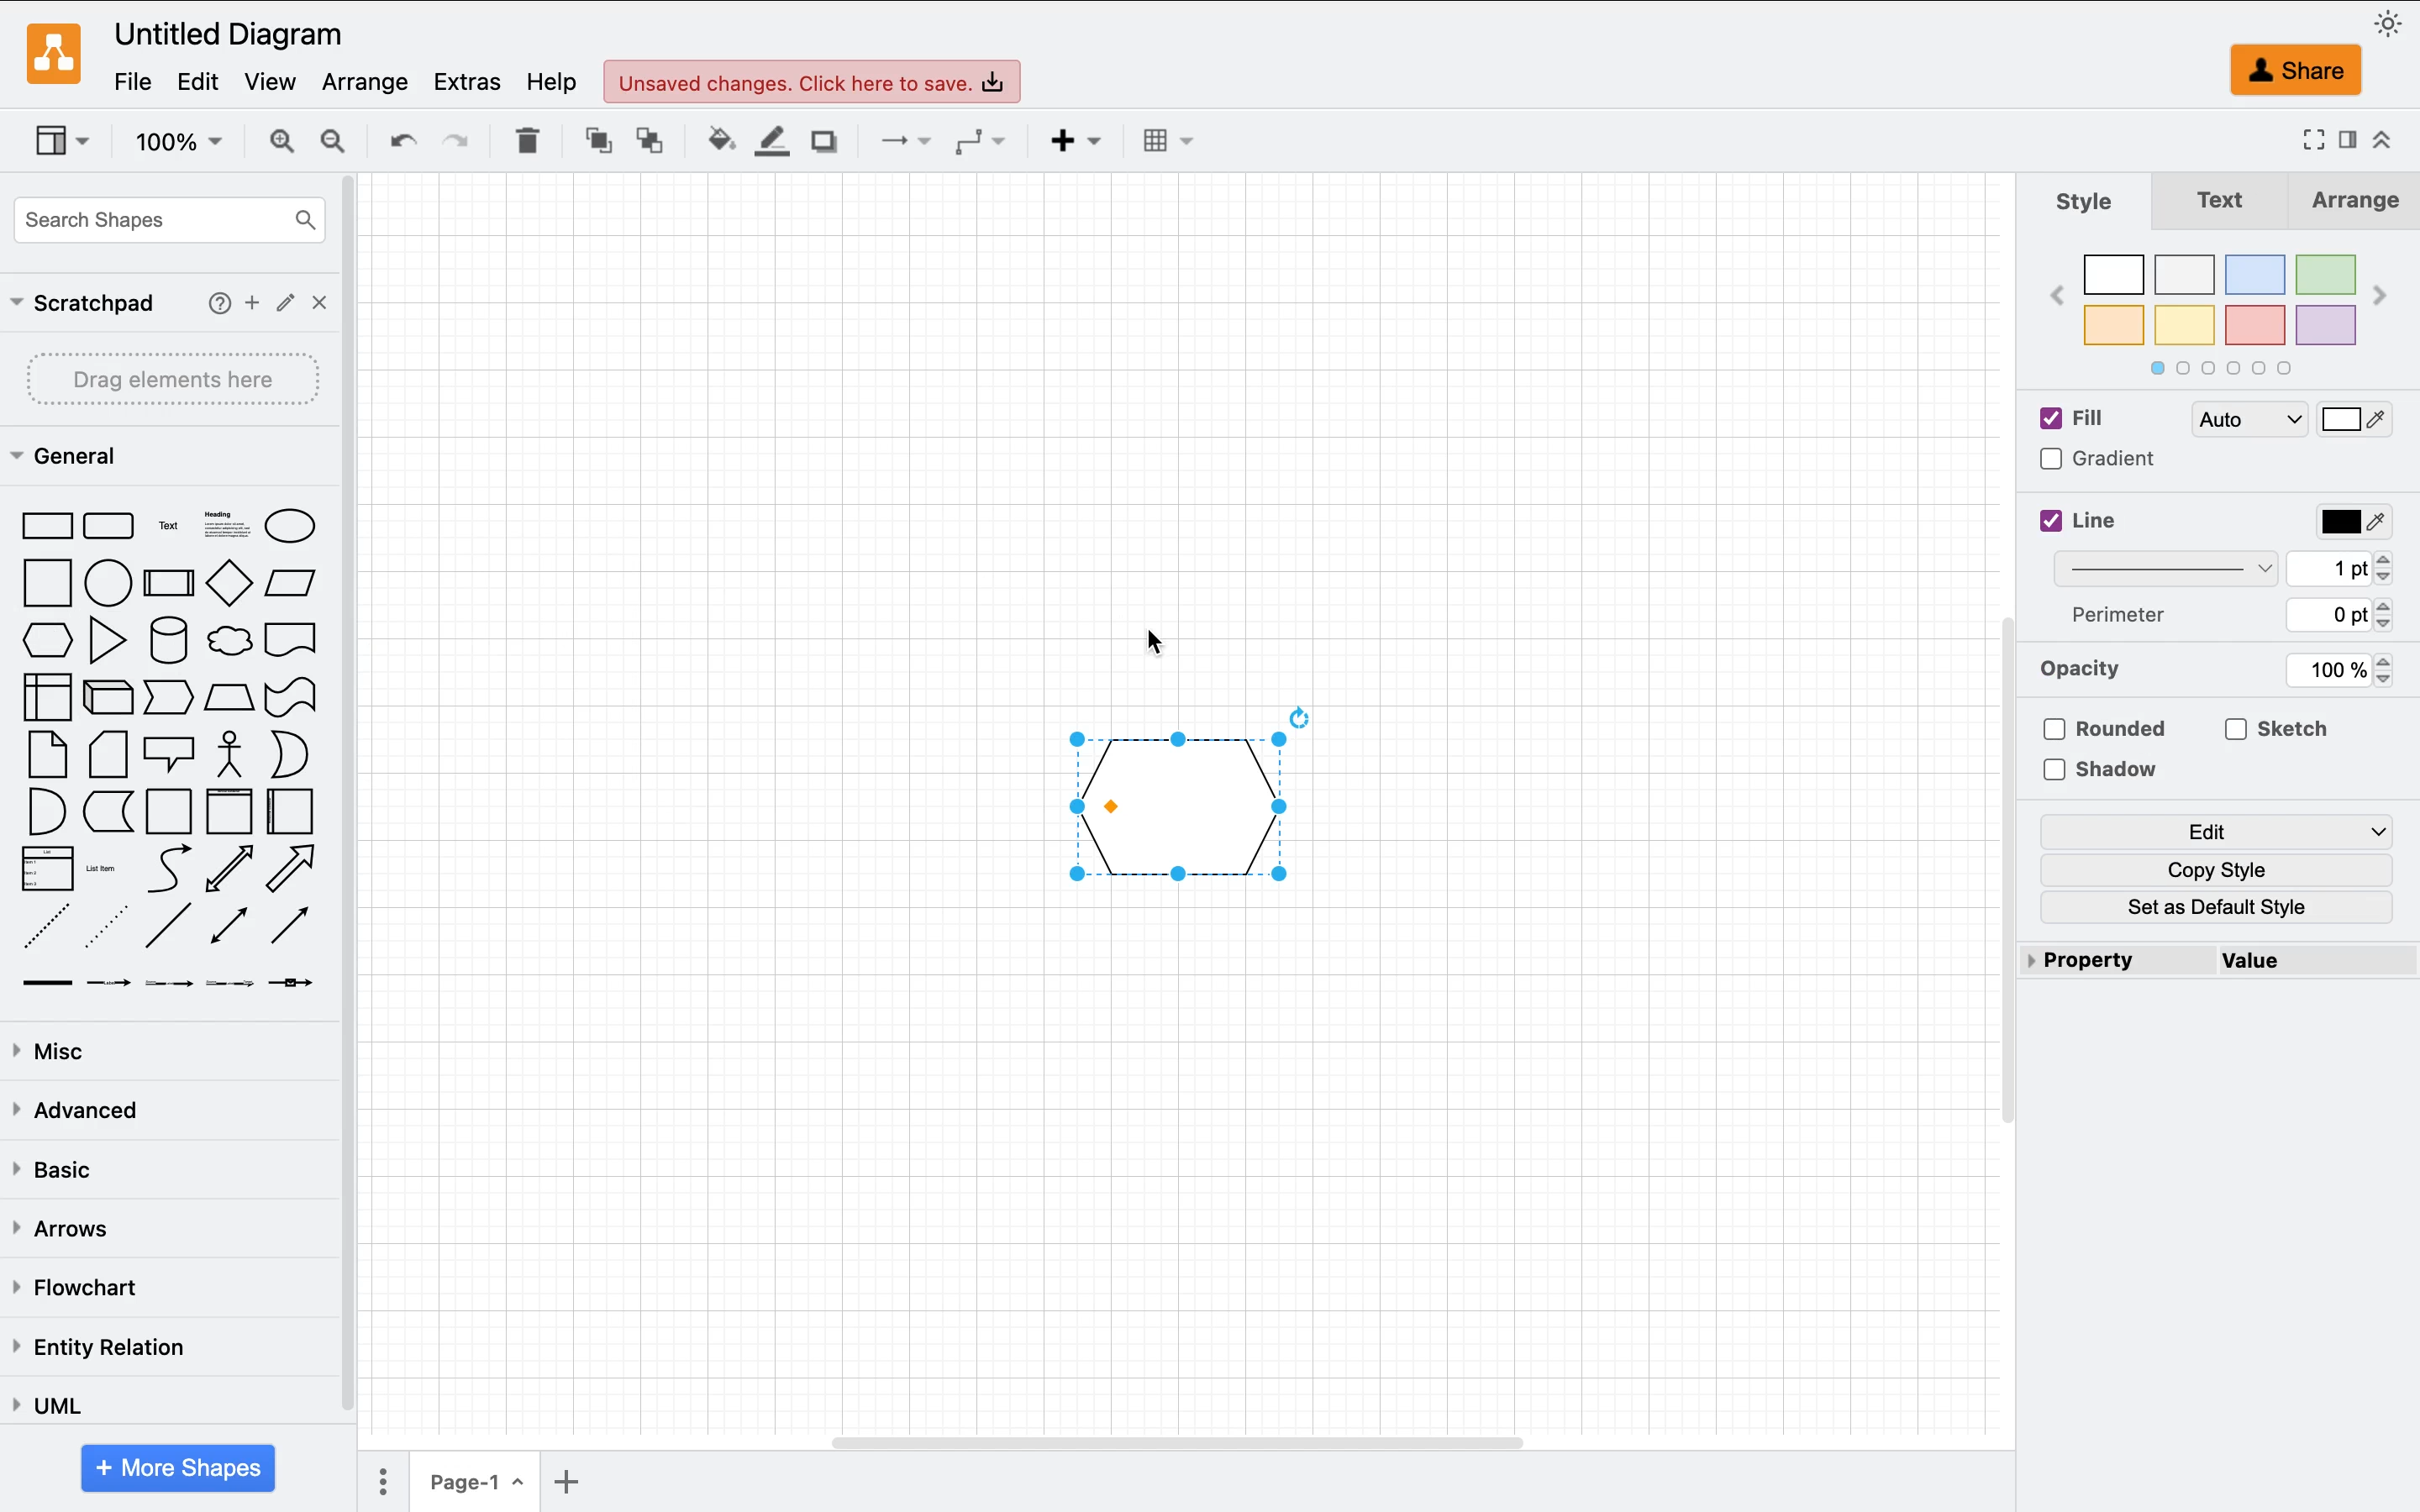 The image size is (2420, 1512). Describe the element at coordinates (69, 1169) in the screenshot. I see `basic` at that location.